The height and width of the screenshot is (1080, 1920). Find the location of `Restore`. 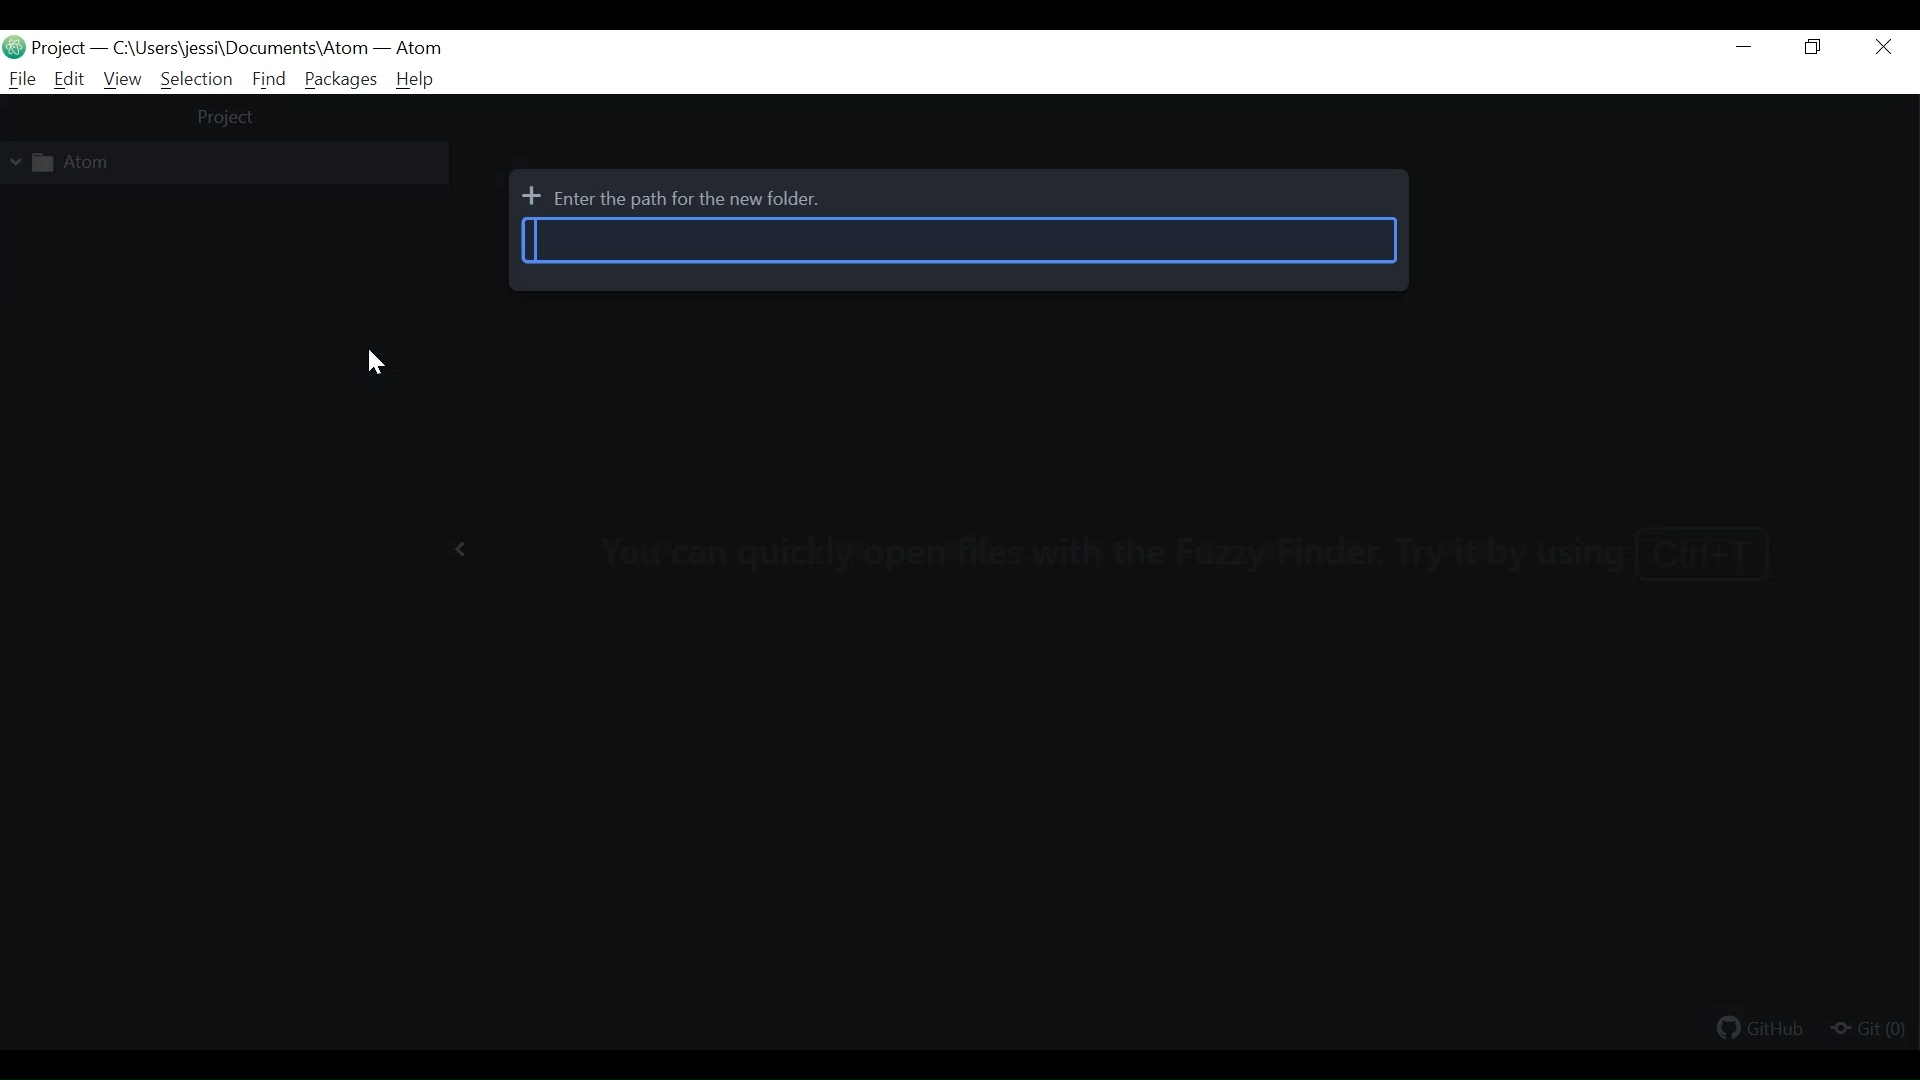

Restore is located at coordinates (1816, 48).